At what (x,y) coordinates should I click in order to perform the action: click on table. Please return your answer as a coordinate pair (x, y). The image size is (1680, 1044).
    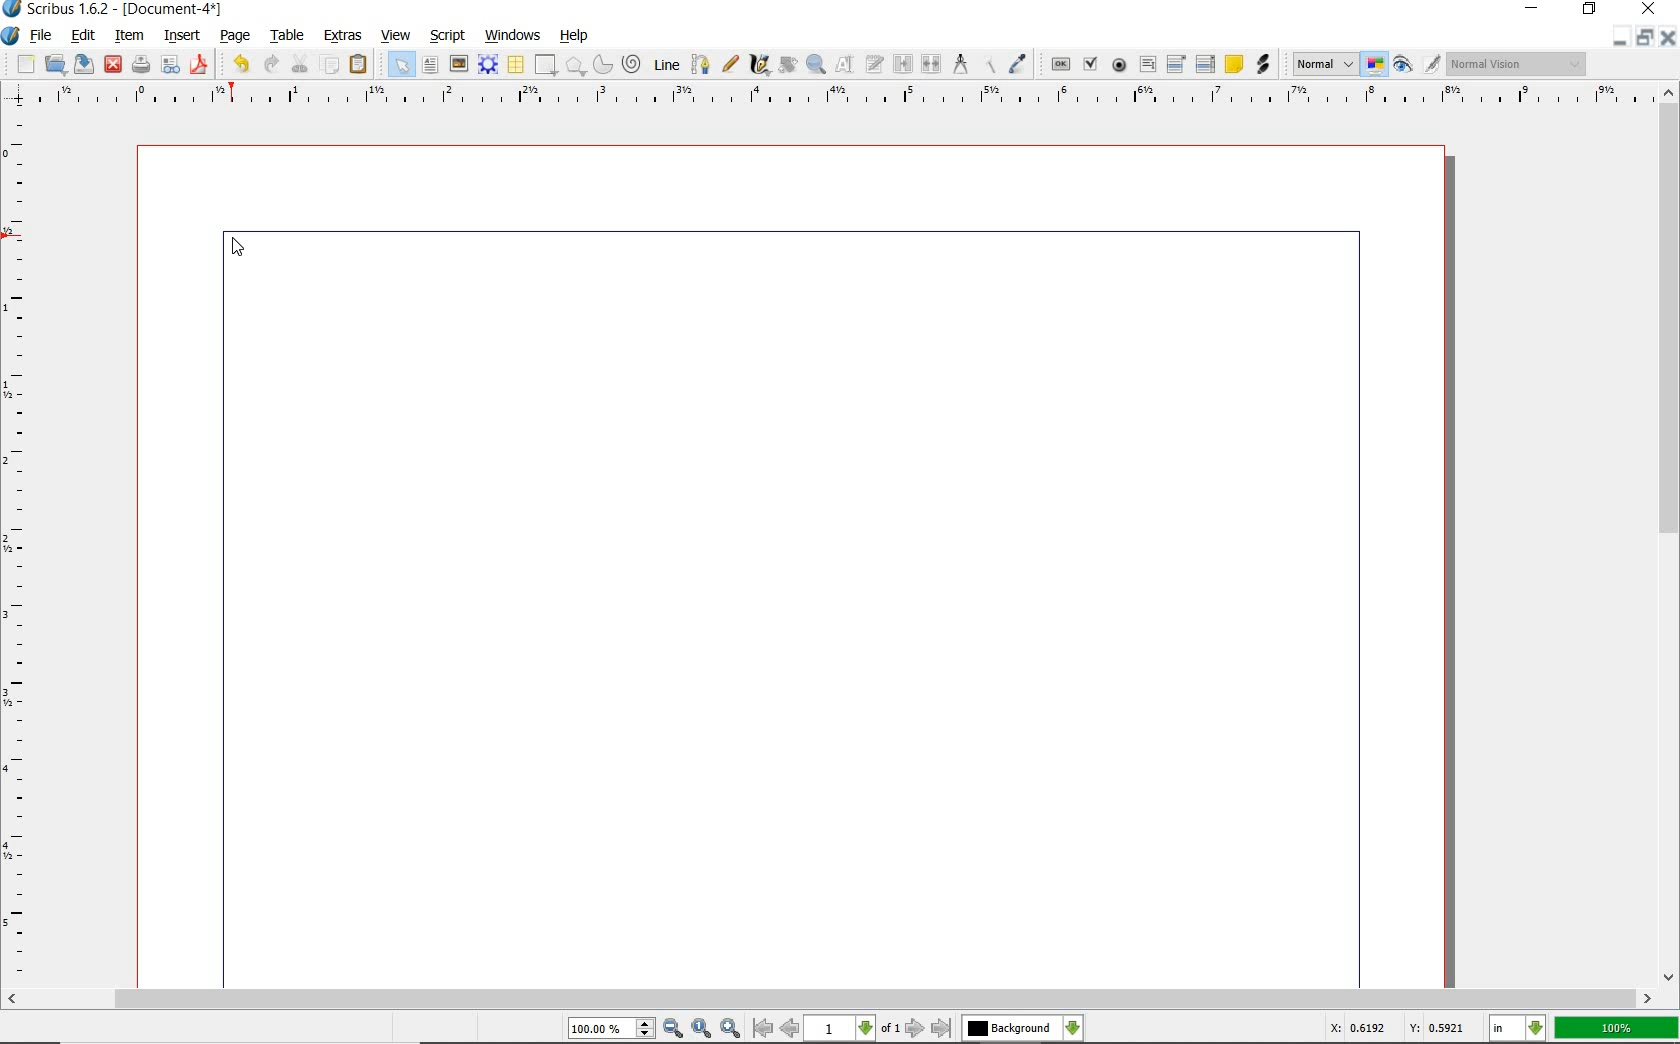
    Looking at the image, I should click on (288, 36).